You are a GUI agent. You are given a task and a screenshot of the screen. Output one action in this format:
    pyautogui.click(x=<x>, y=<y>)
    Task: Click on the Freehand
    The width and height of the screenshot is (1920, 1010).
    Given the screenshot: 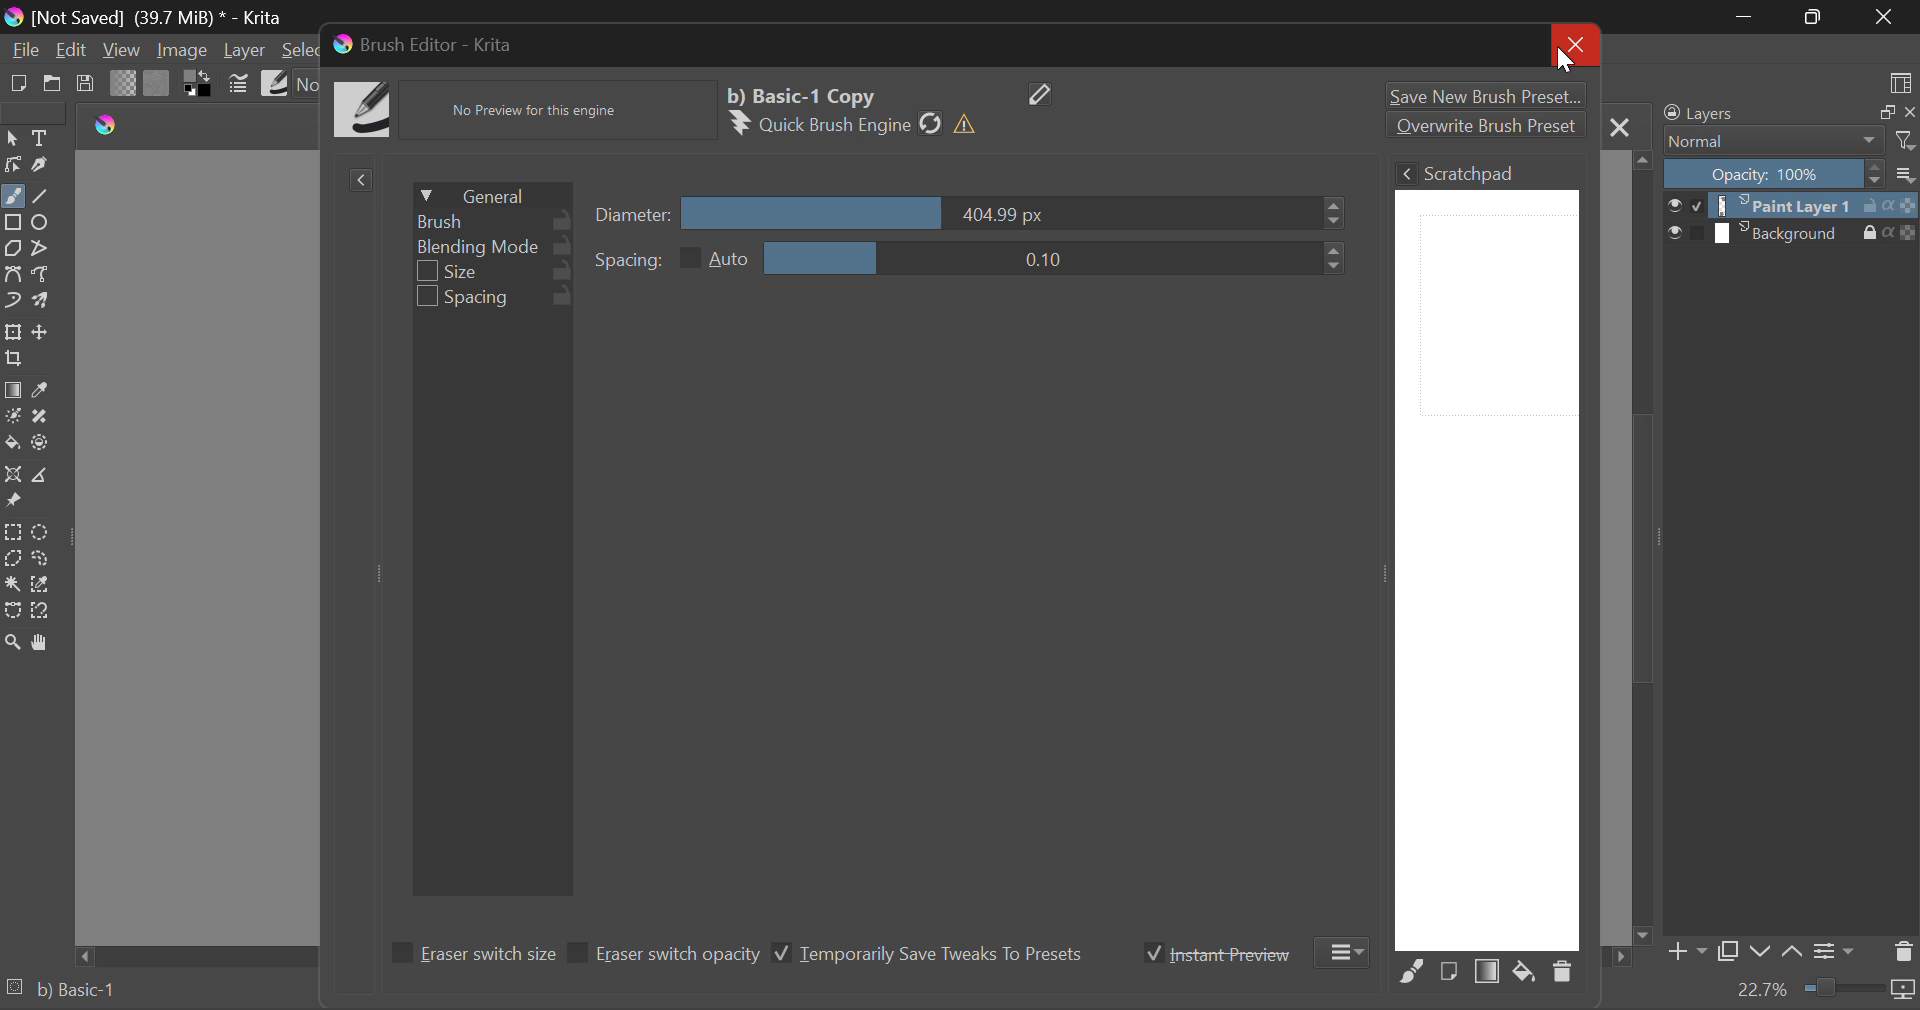 What is the action you would take?
    pyautogui.click(x=13, y=196)
    